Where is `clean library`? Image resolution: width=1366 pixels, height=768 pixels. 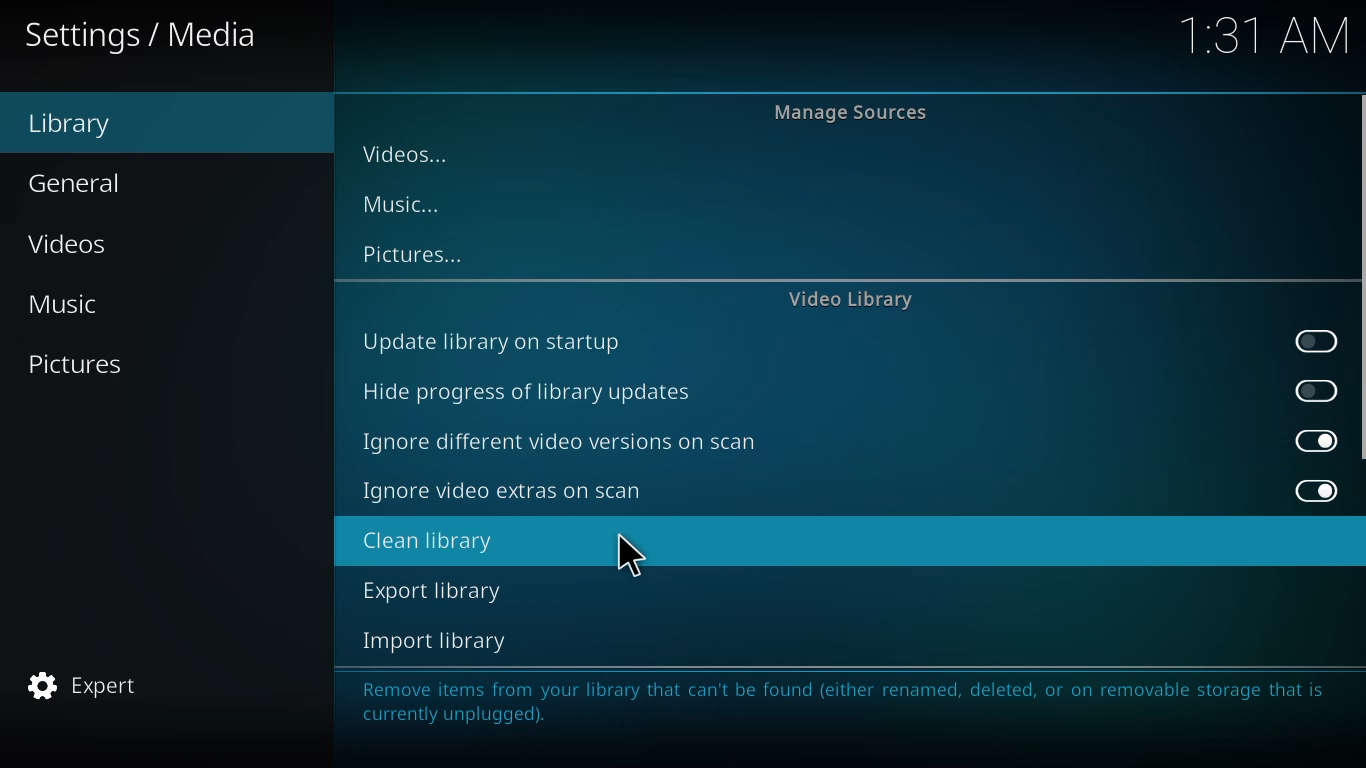
clean library is located at coordinates (425, 542).